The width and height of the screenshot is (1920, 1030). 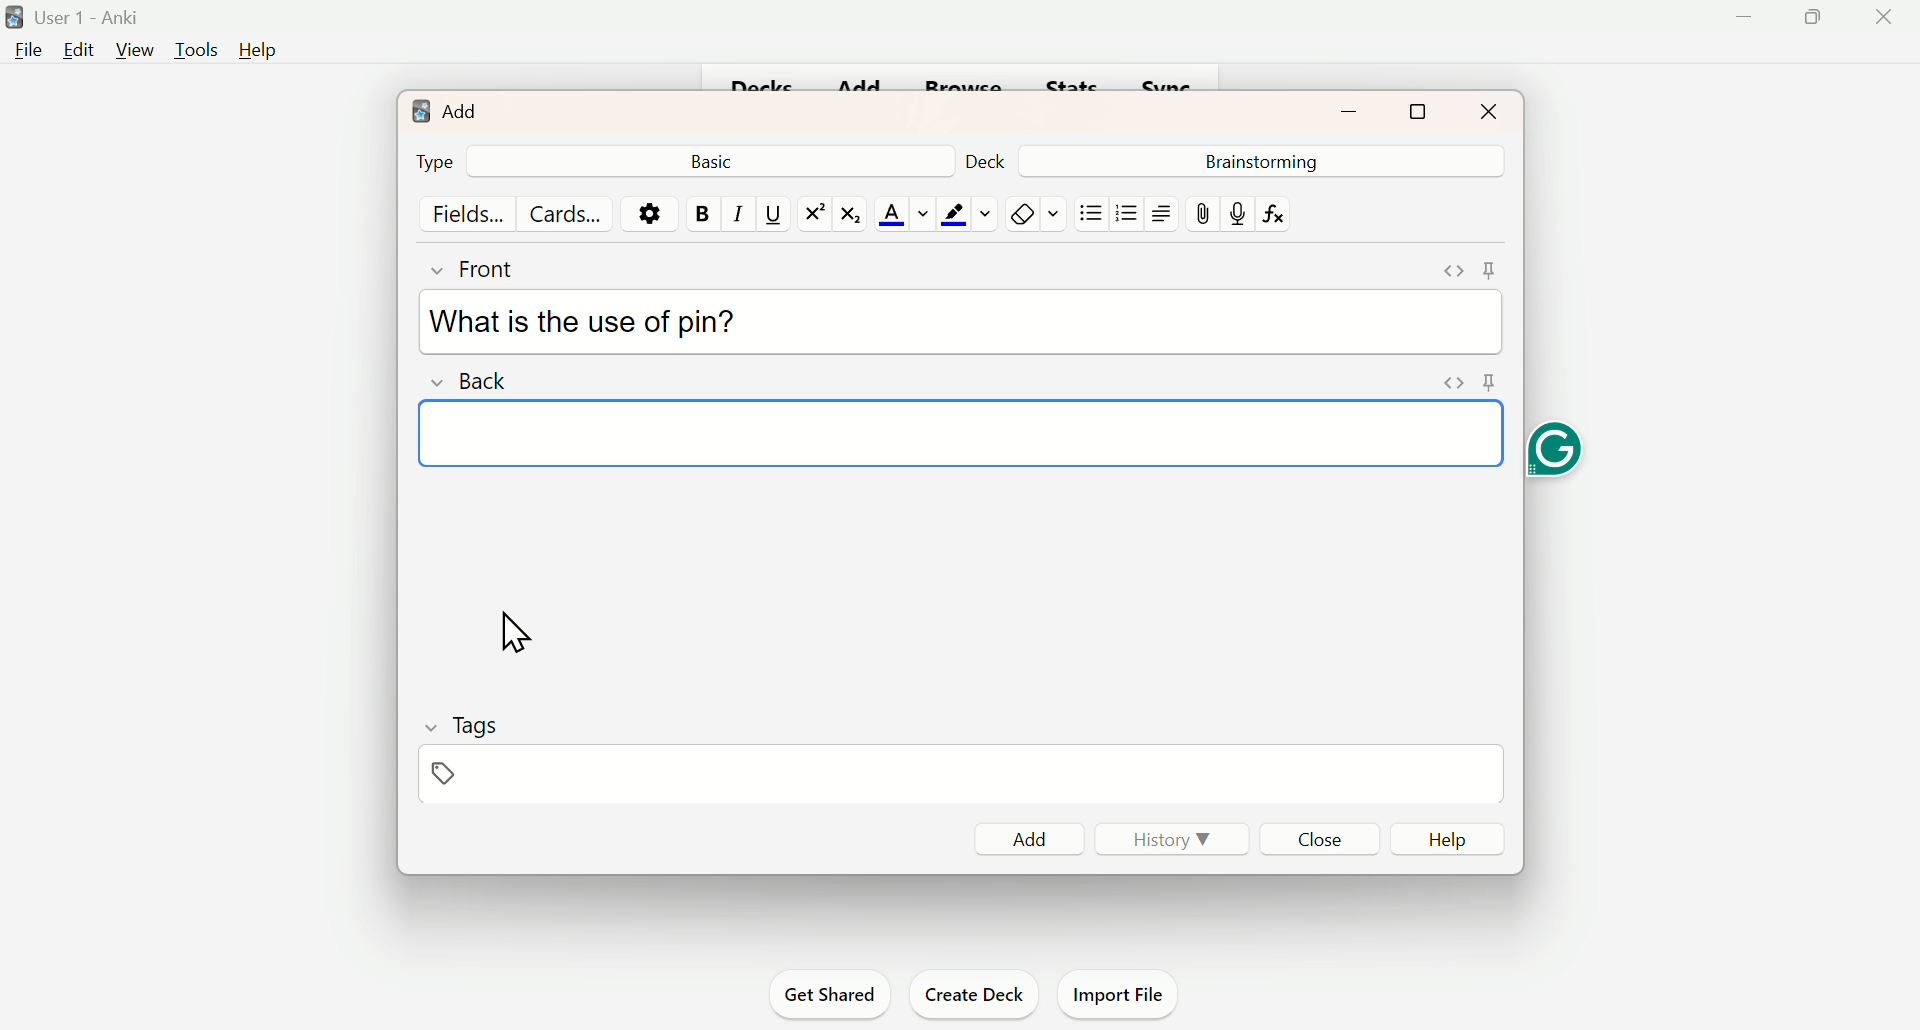 I want to click on Bold, so click(x=701, y=213).